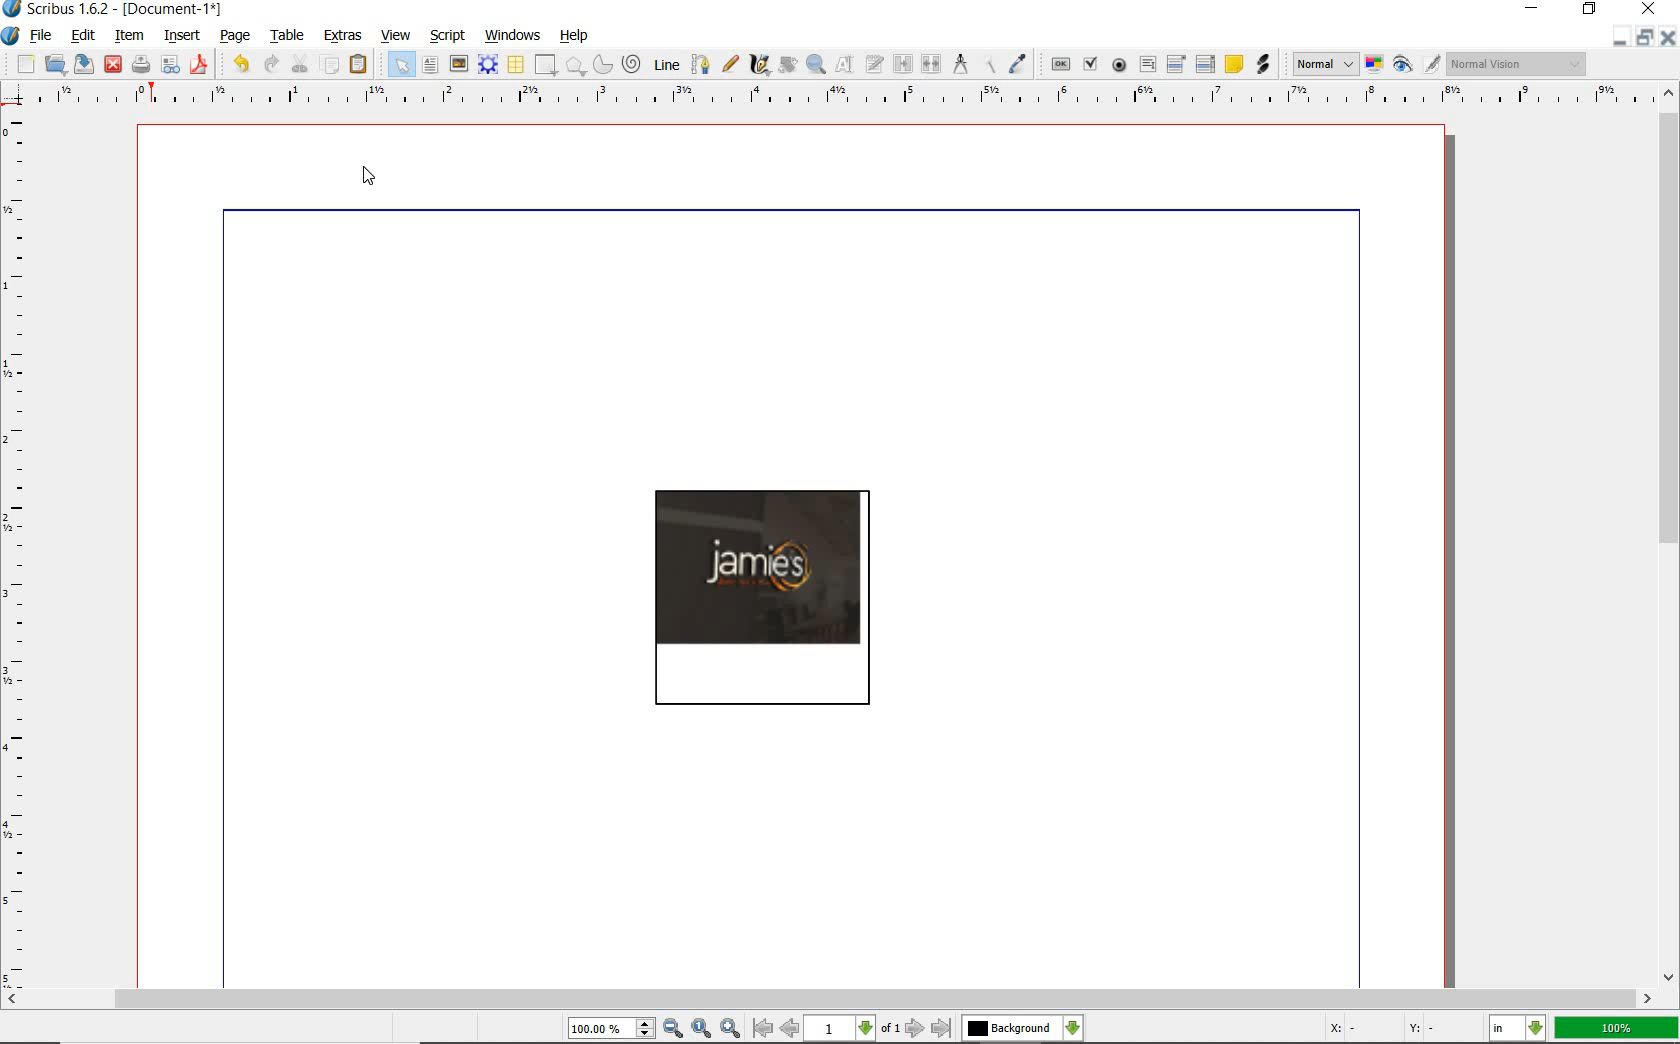 Image resolution: width=1680 pixels, height=1044 pixels. Describe the element at coordinates (1652, 9) in the screenshot. I see `close` at that location.